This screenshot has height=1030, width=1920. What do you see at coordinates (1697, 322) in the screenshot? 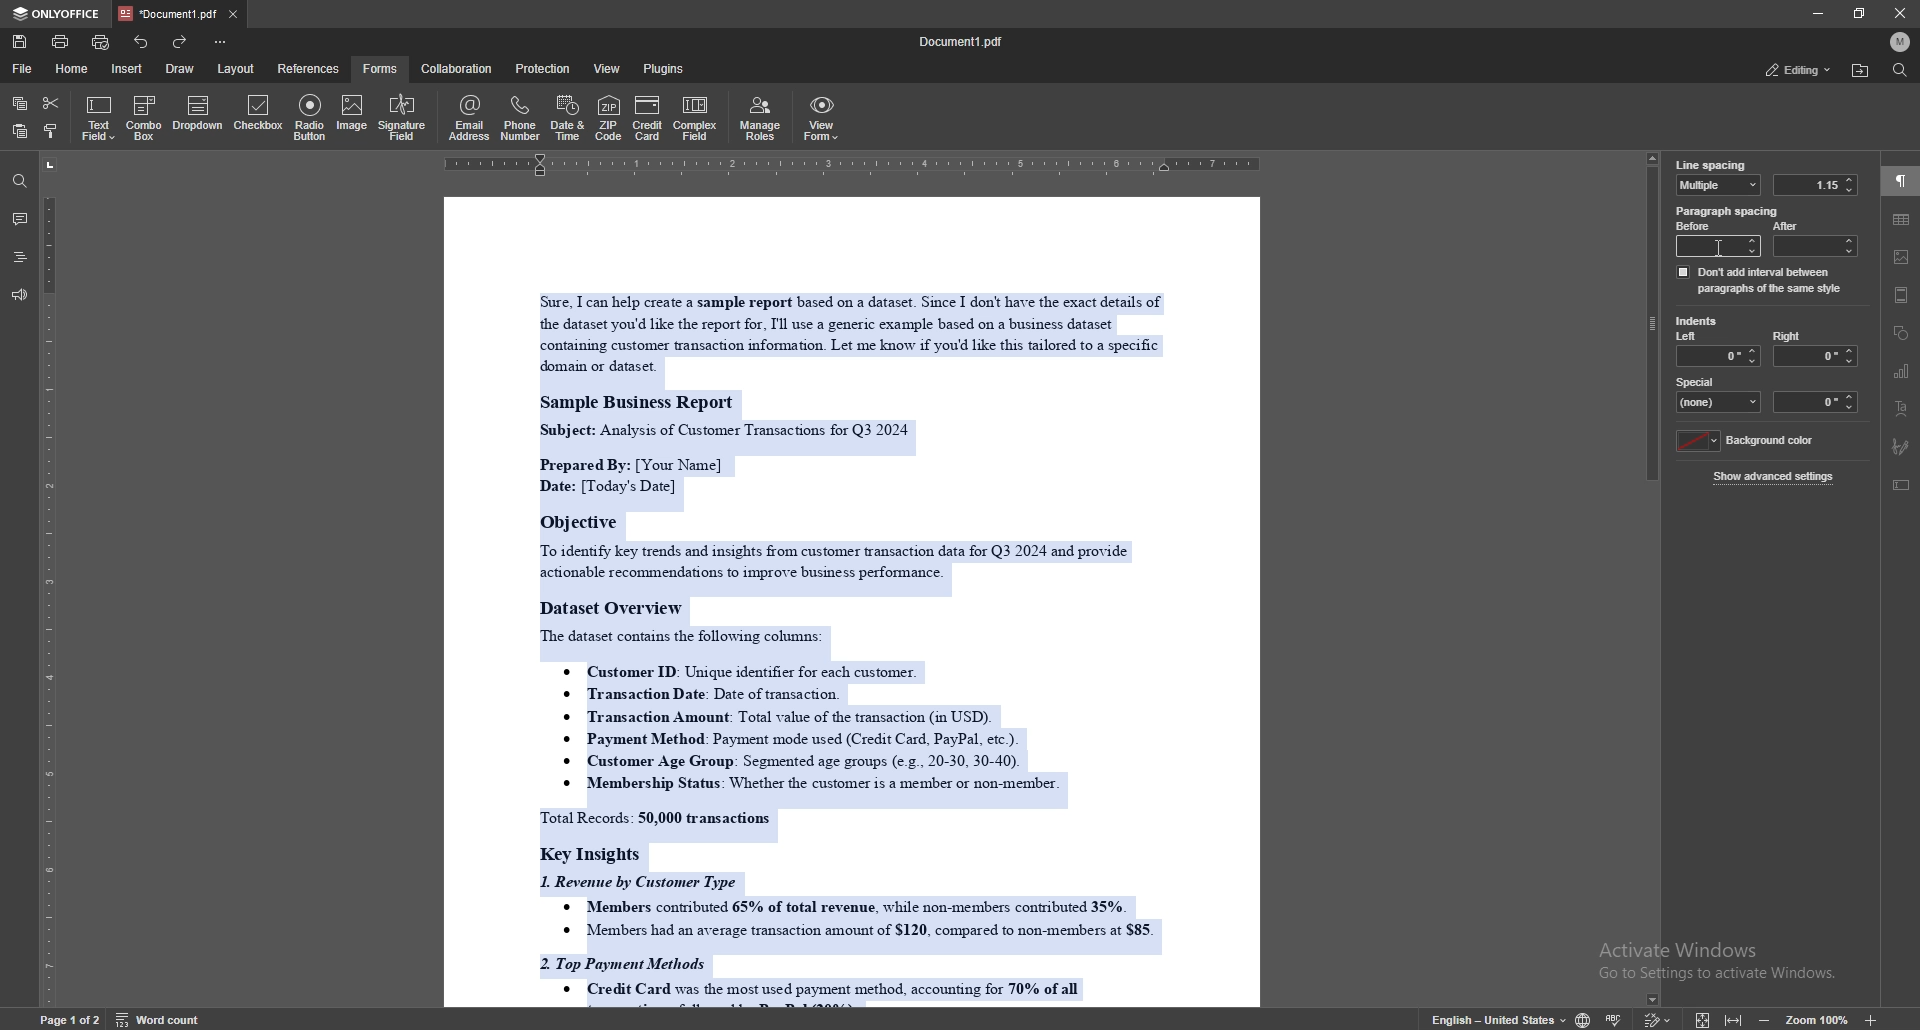
I see `indents` at bounding box center [1697, 322].